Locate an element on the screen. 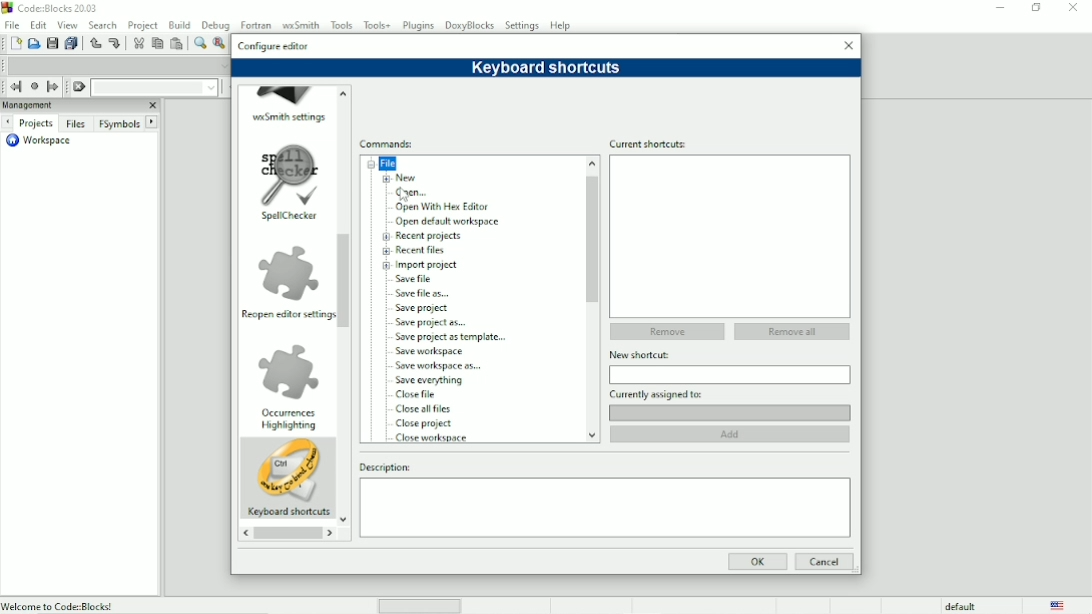 Image resolution: width=1092 pixels, height=614 pixels. Recent projects is located at coordinates (431, 236).